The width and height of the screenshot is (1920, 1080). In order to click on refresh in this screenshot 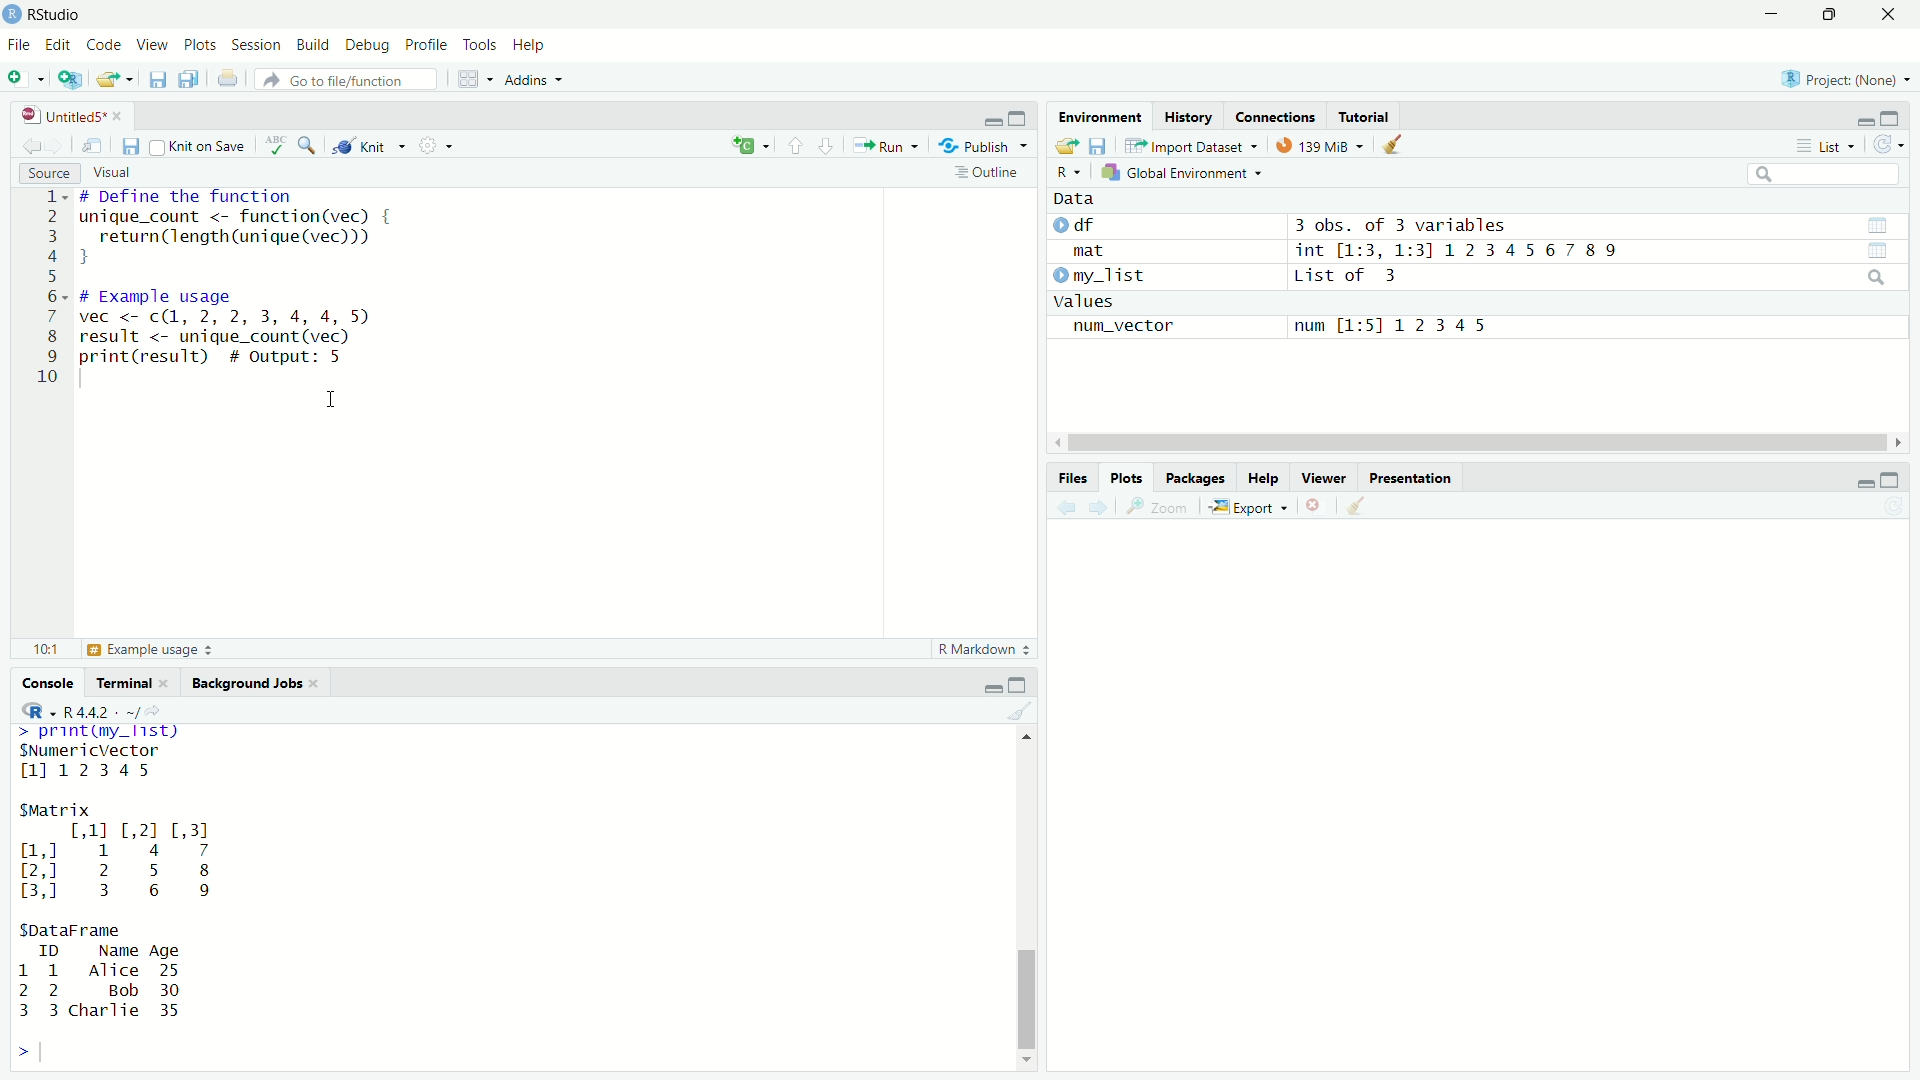, I will do `click(1888, 147)`.